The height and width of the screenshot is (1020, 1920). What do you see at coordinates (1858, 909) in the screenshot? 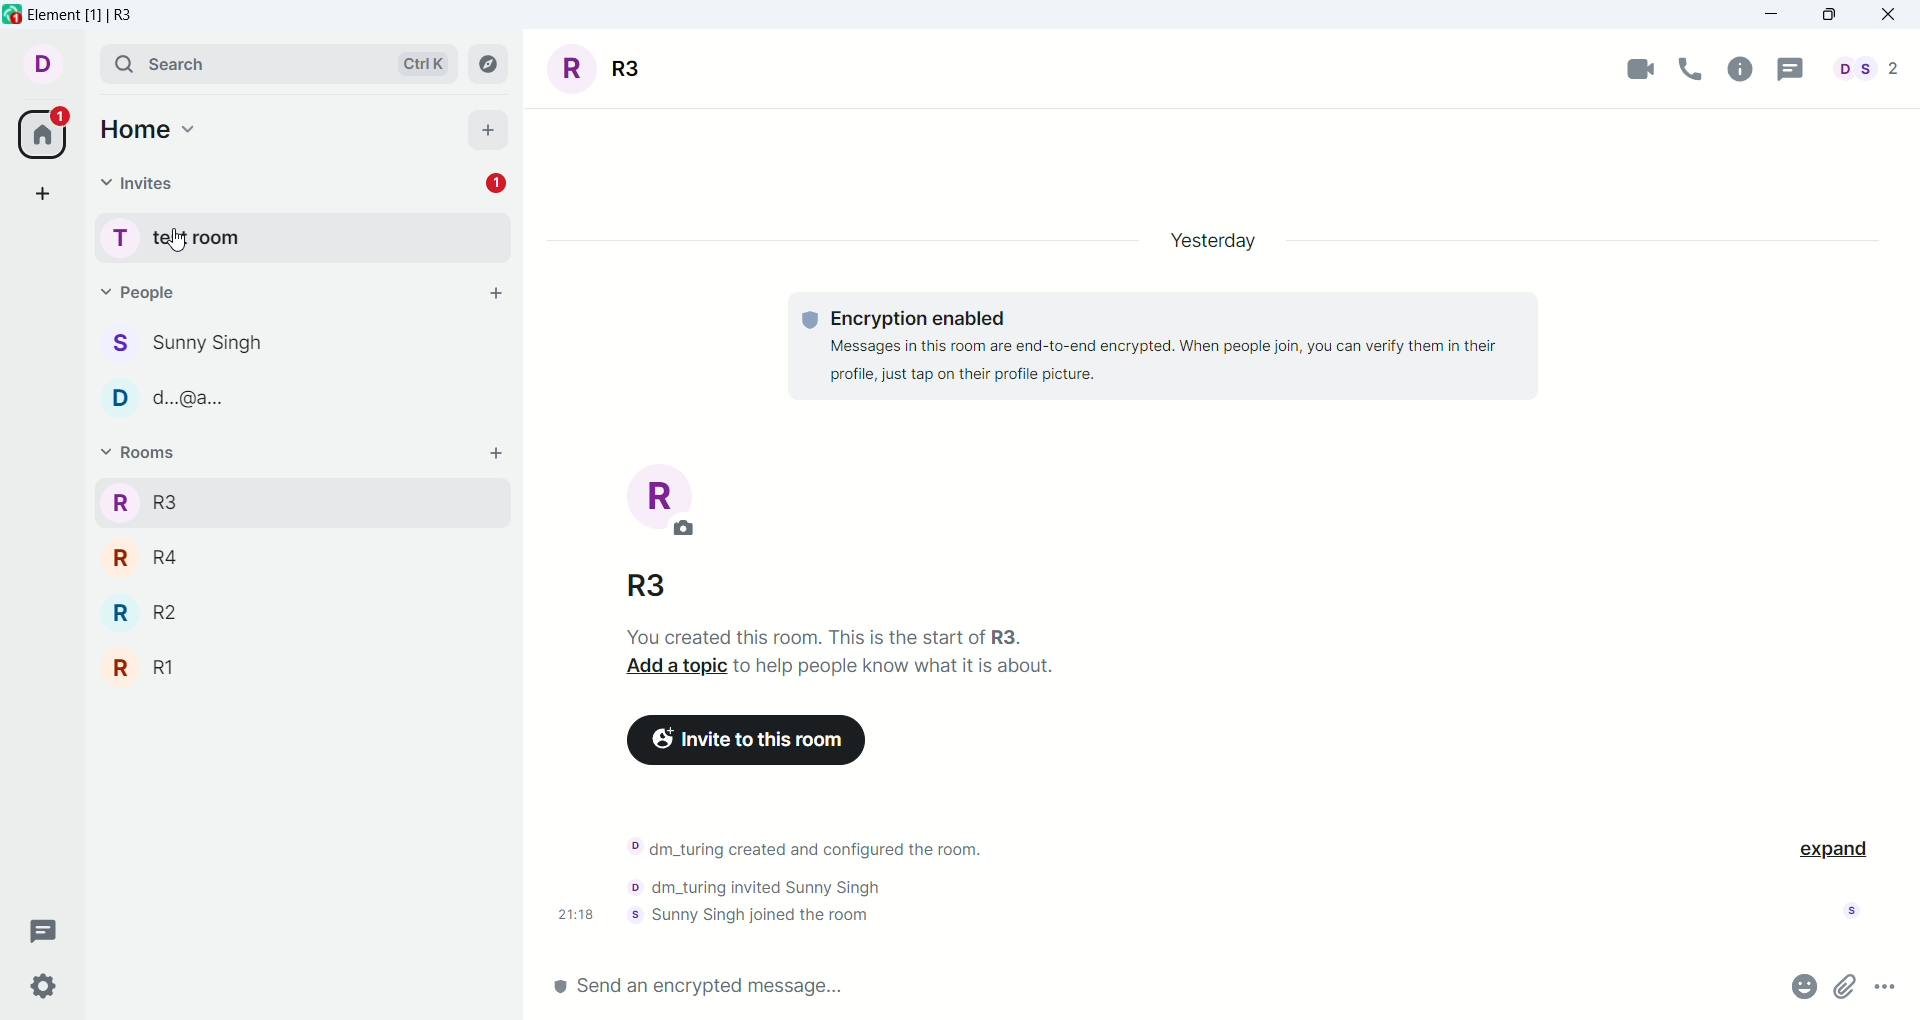
I see `account` at bounding box center [1858, 909].